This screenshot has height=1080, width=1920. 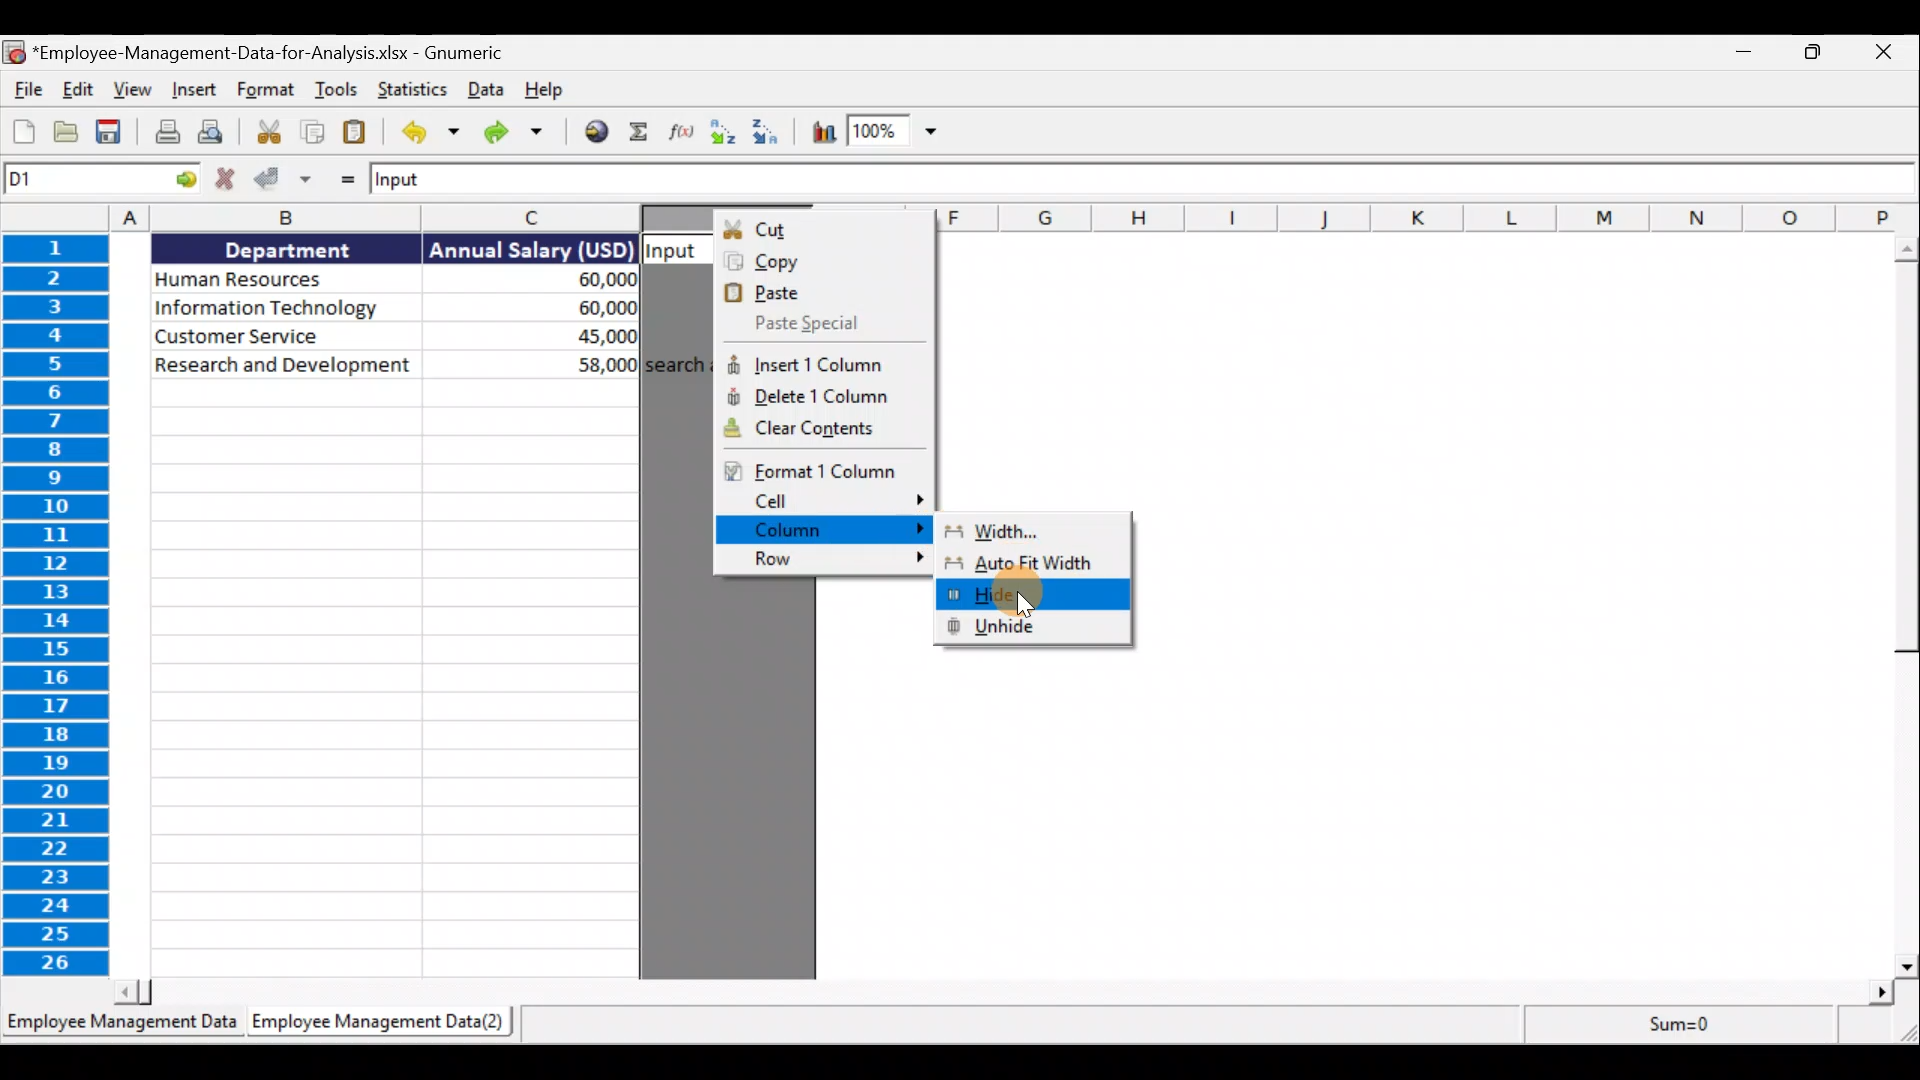 What do you see at coordinates (1034, 568) in the screenshot?
I see `Auto Fit Width` at bounding box center [1034, 568].